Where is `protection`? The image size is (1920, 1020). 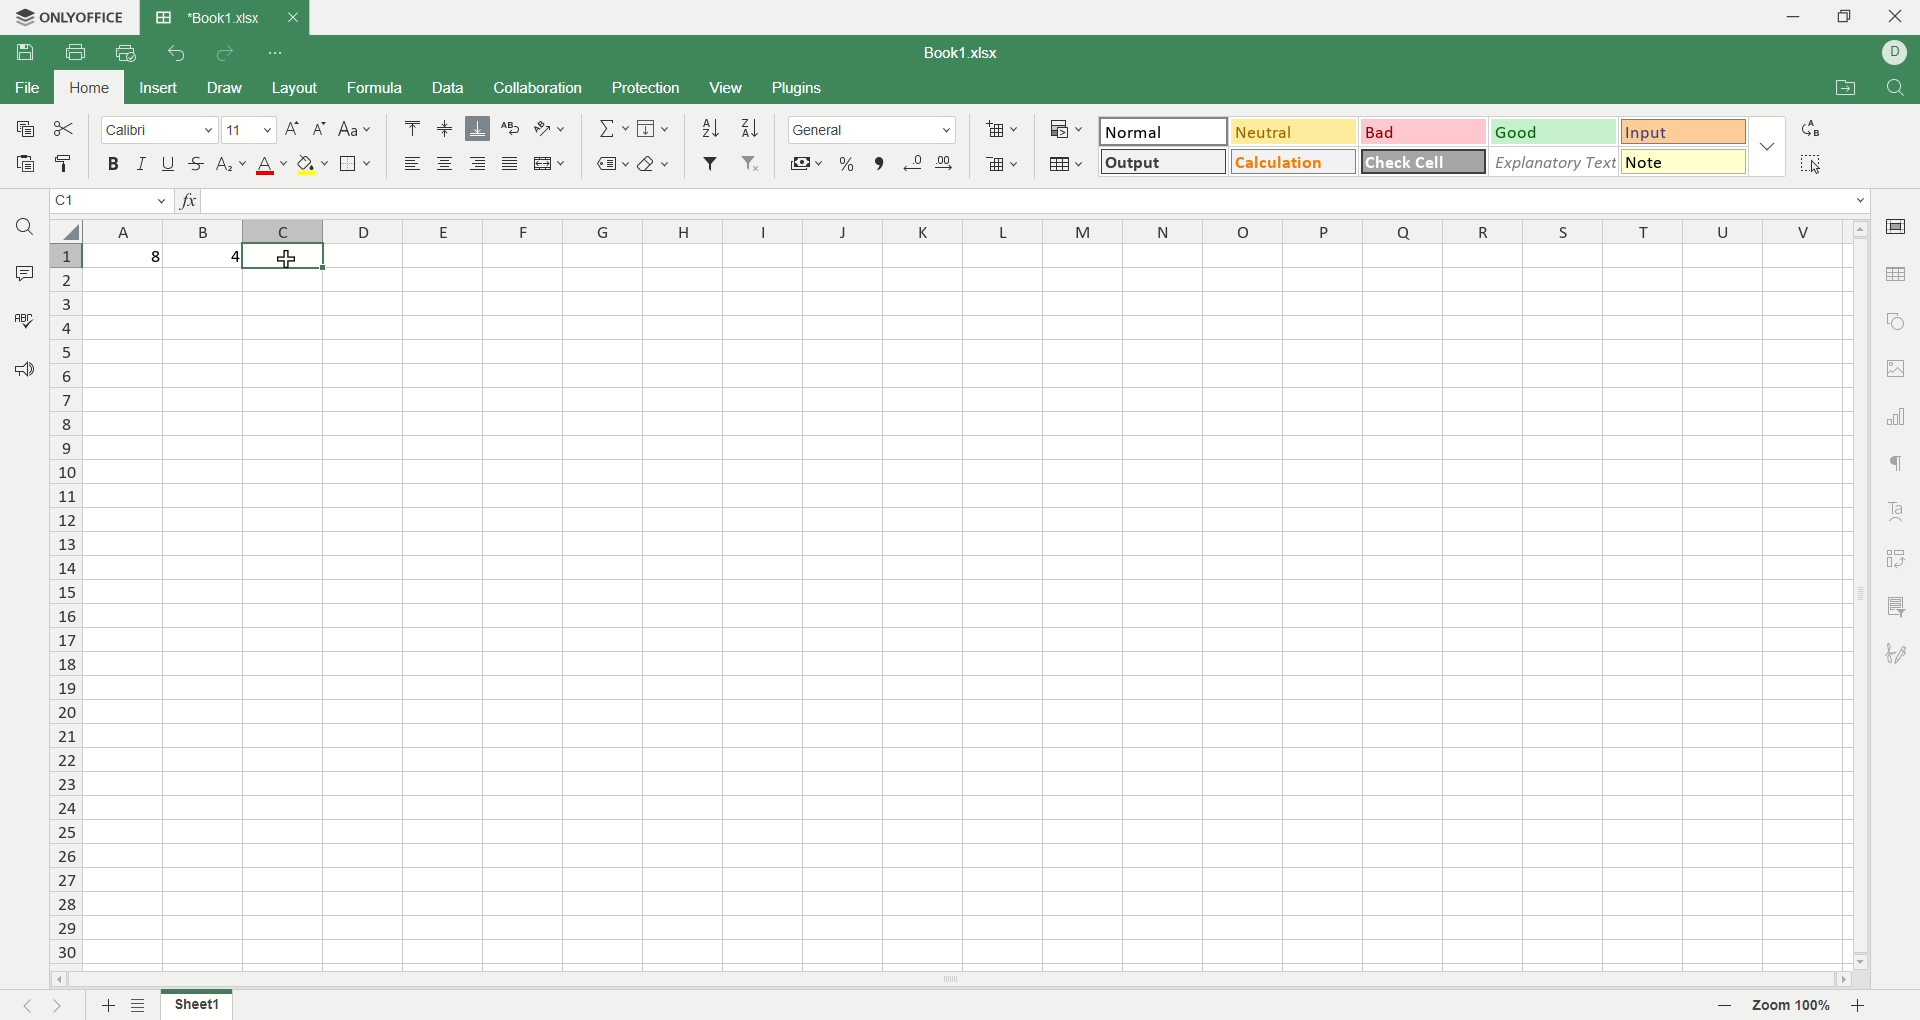 protection is located at coordinates (647, 90).